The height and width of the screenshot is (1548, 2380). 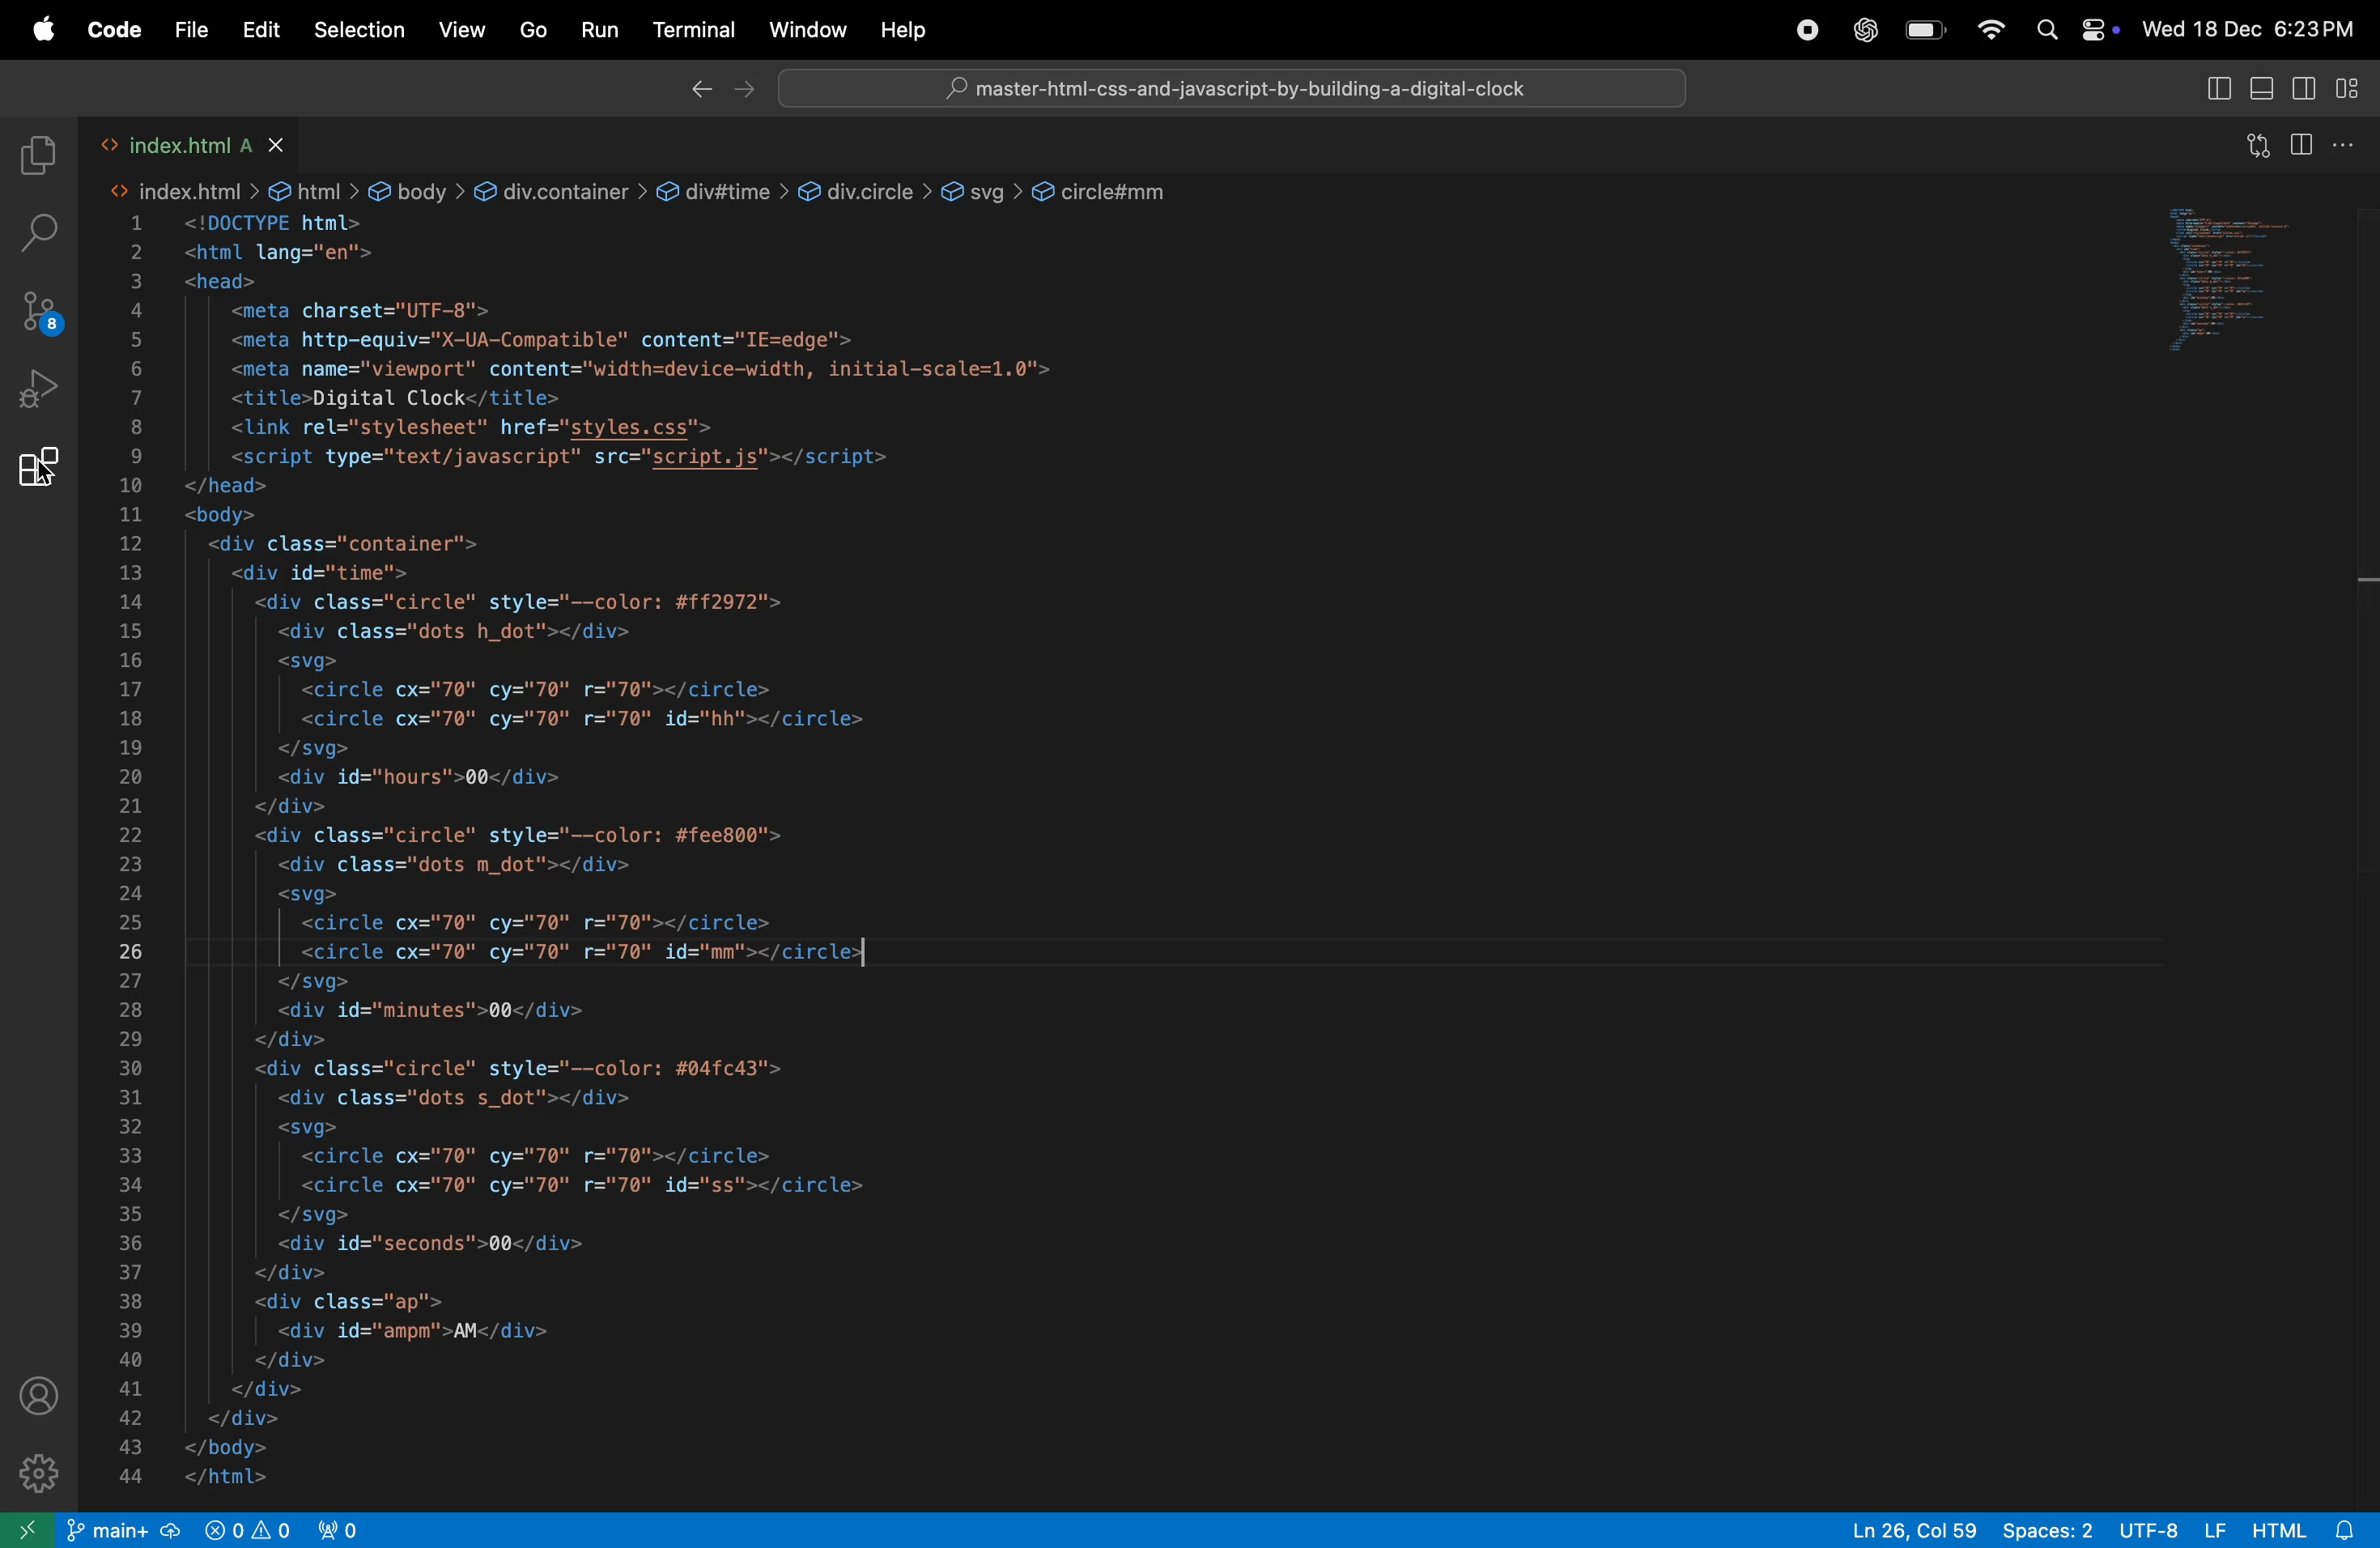 I want to click on help, so click(x=911, y=29).